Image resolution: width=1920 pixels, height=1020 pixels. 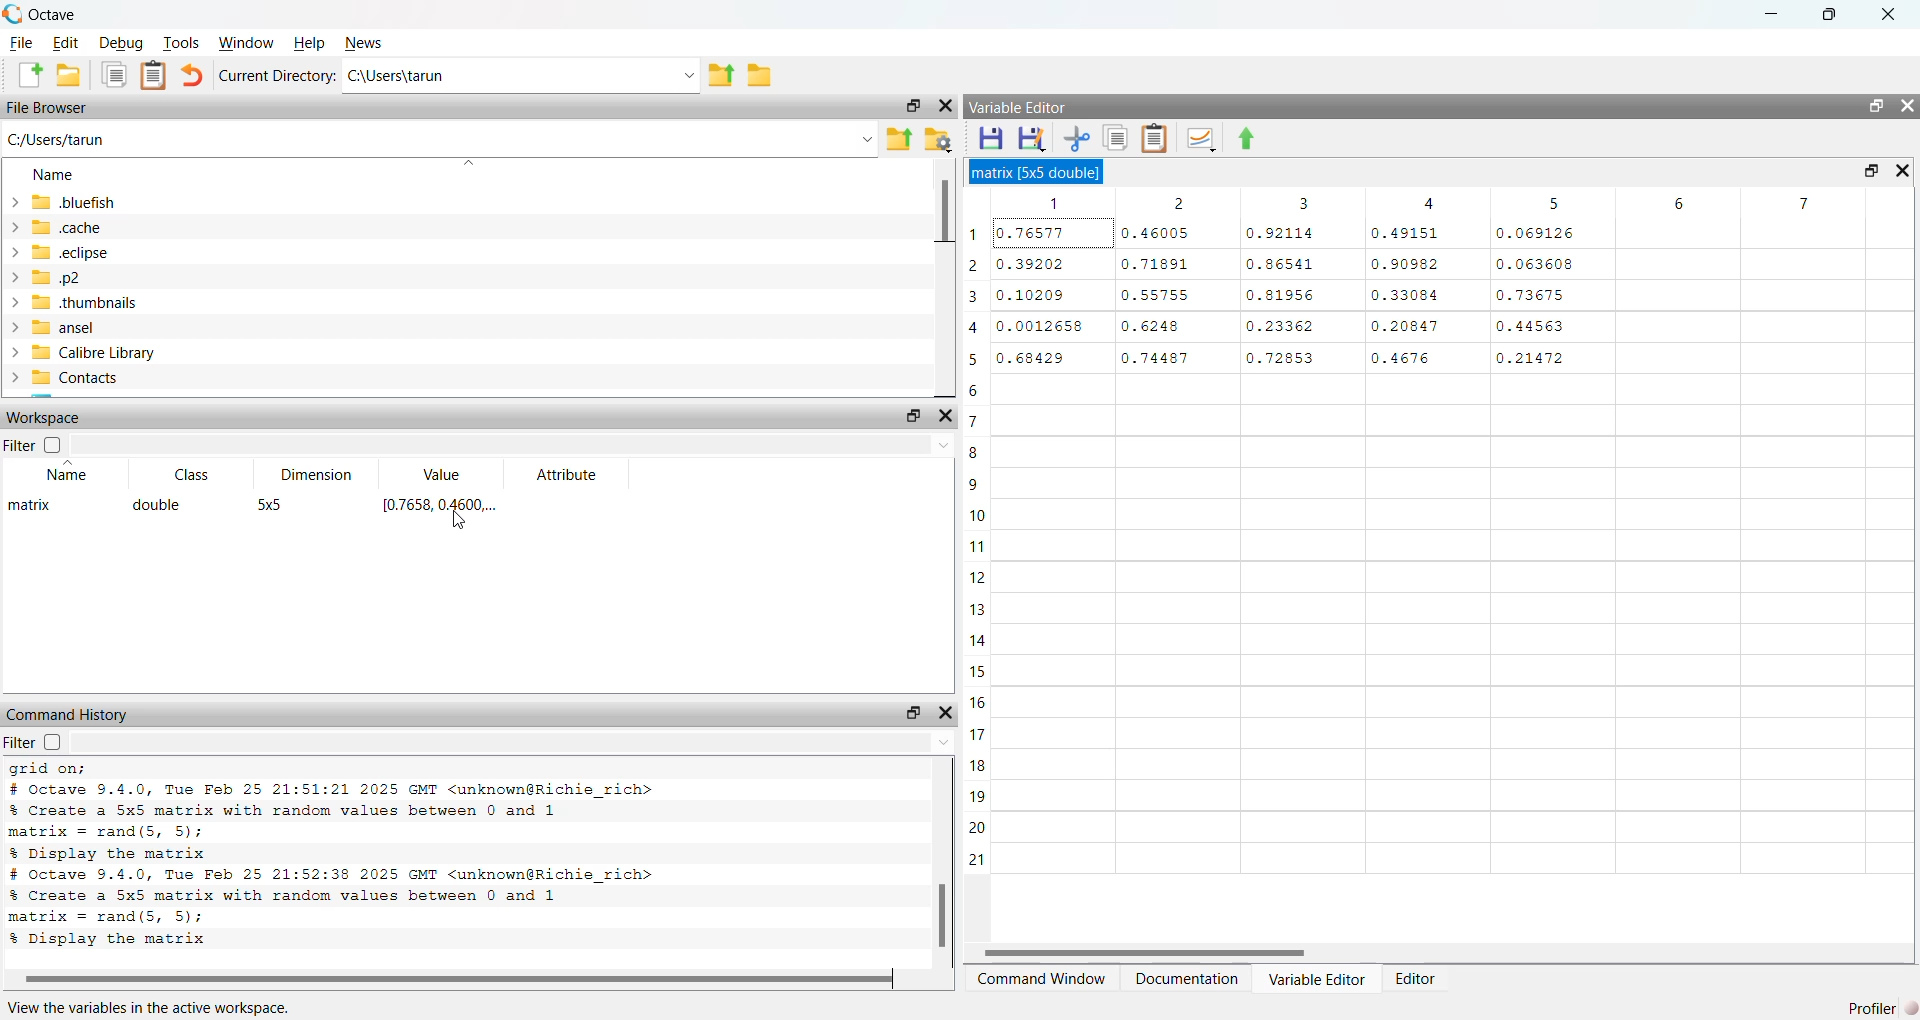 What do you see at coordinates (122, 44) in the screenshot?
I see `Debug` at bounding box center [122, 44].